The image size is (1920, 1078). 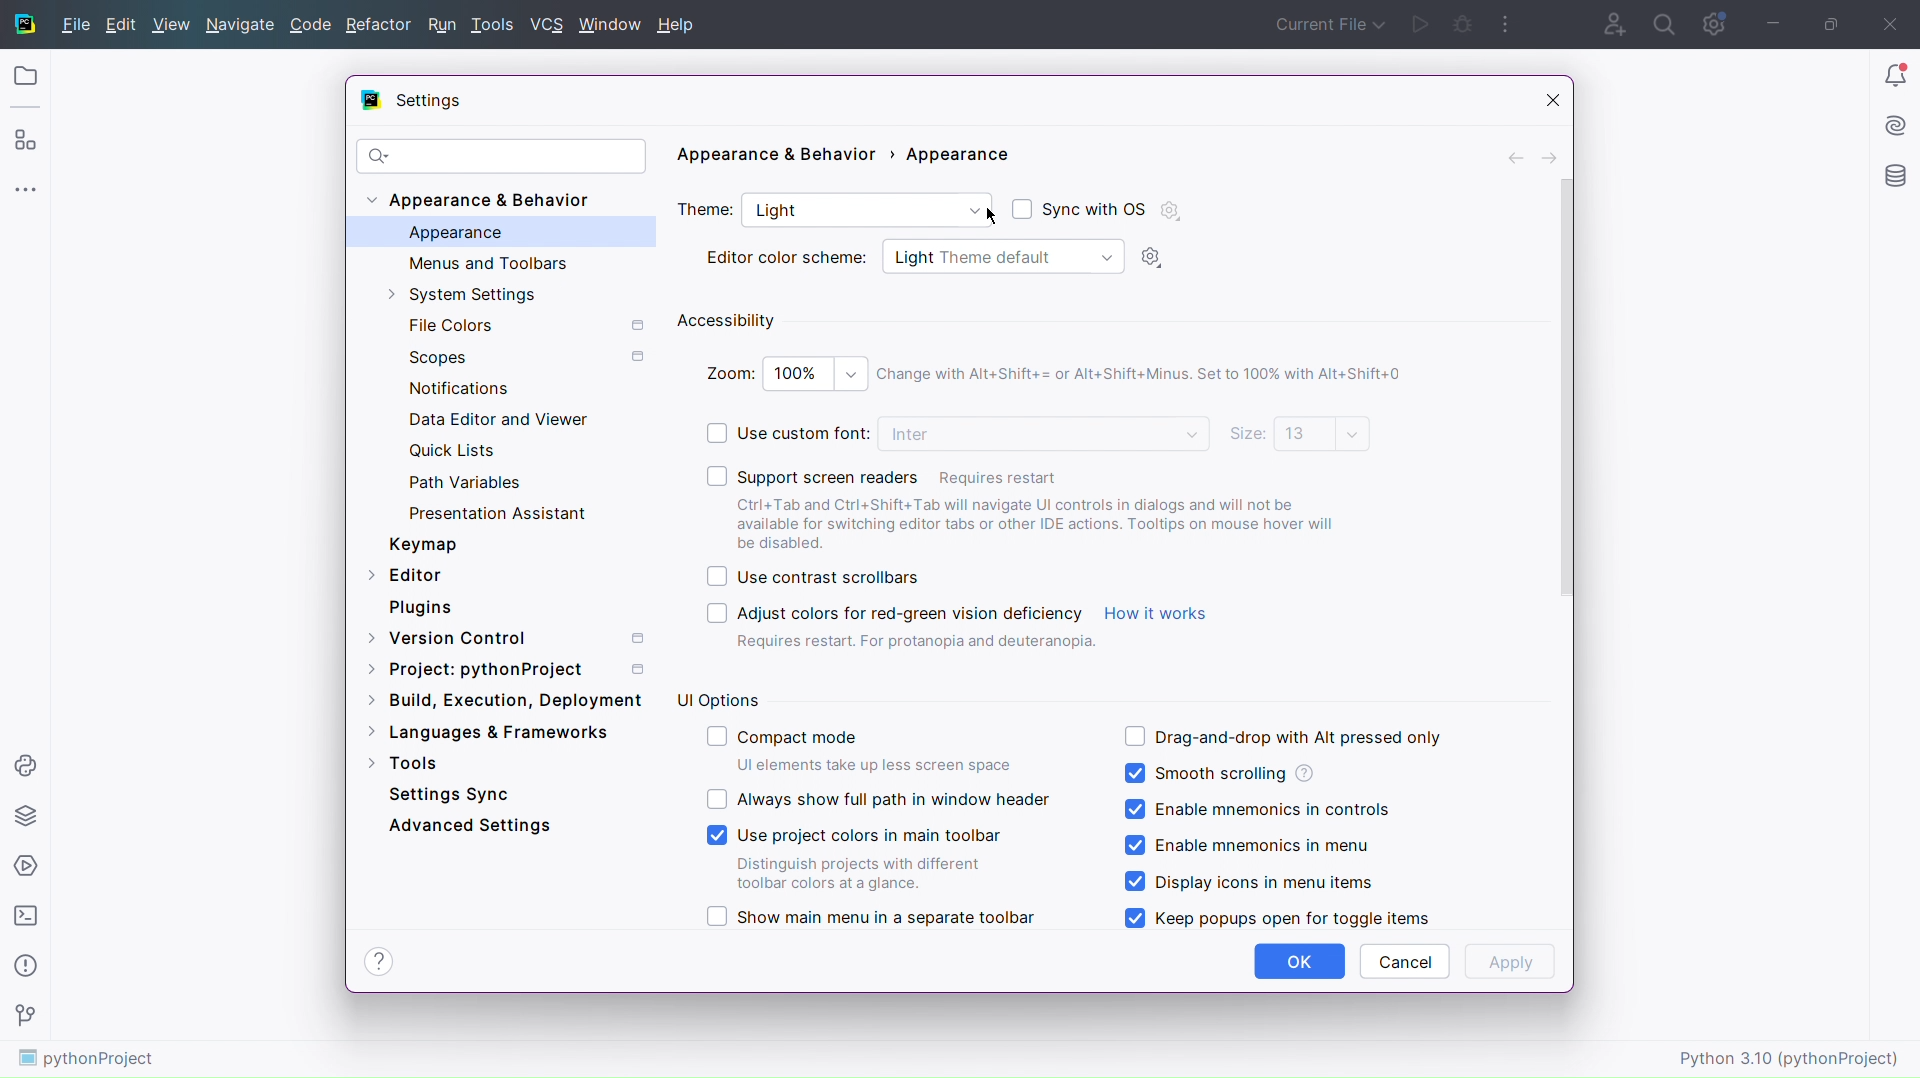 What do you see at coordinates (72, 25) in the screenshot?
I see `File` at bounding box center [72, 25].